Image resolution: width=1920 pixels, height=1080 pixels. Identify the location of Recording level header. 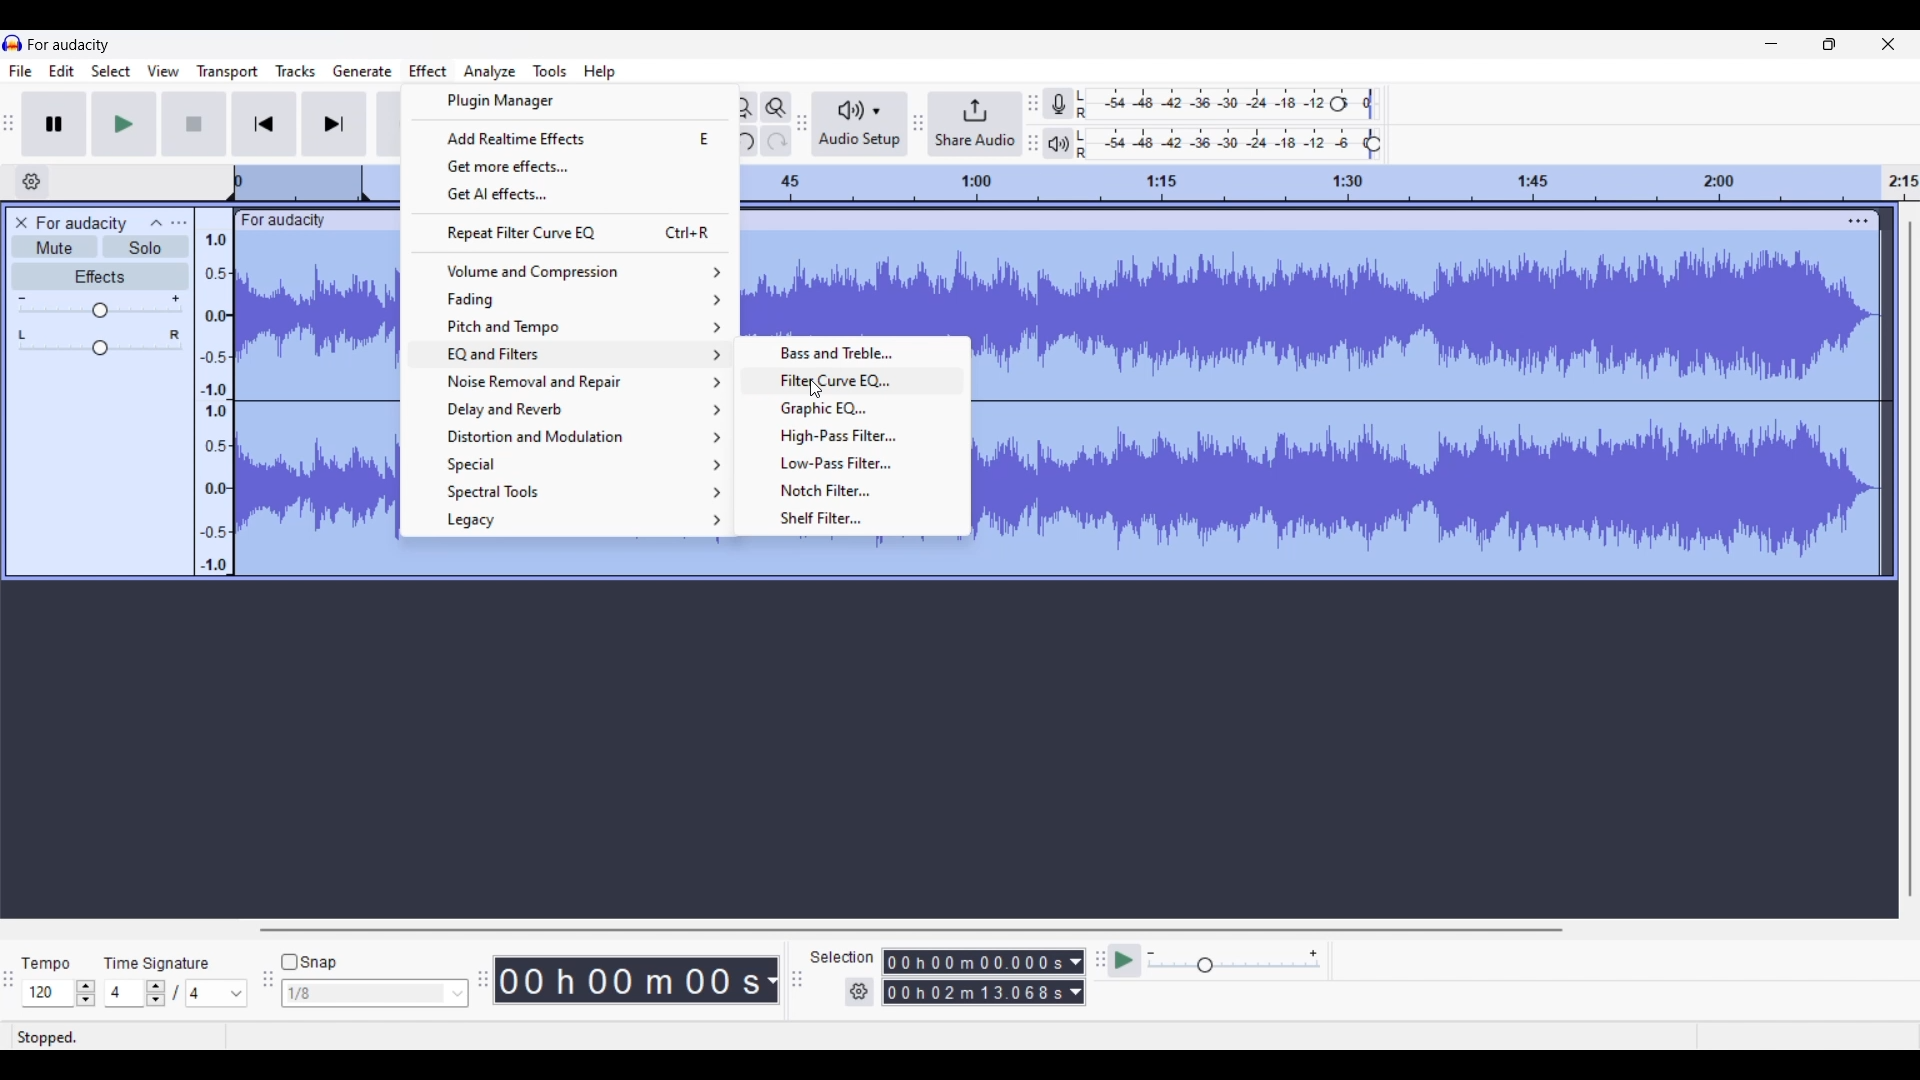
(1338, 104).